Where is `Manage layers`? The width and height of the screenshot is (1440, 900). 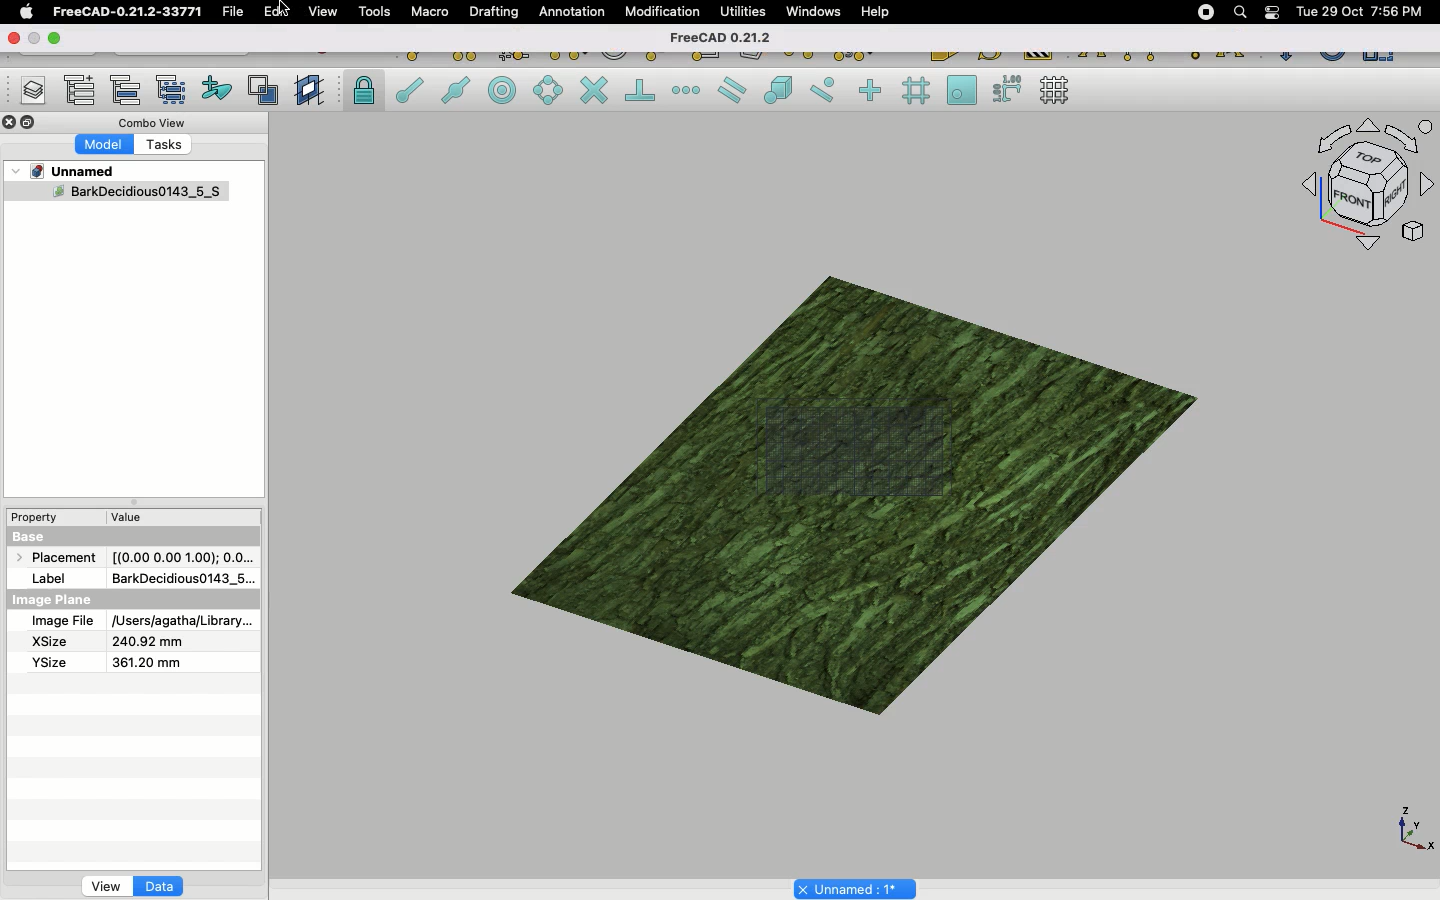 Manage layers is located at coordinates (26, 92).